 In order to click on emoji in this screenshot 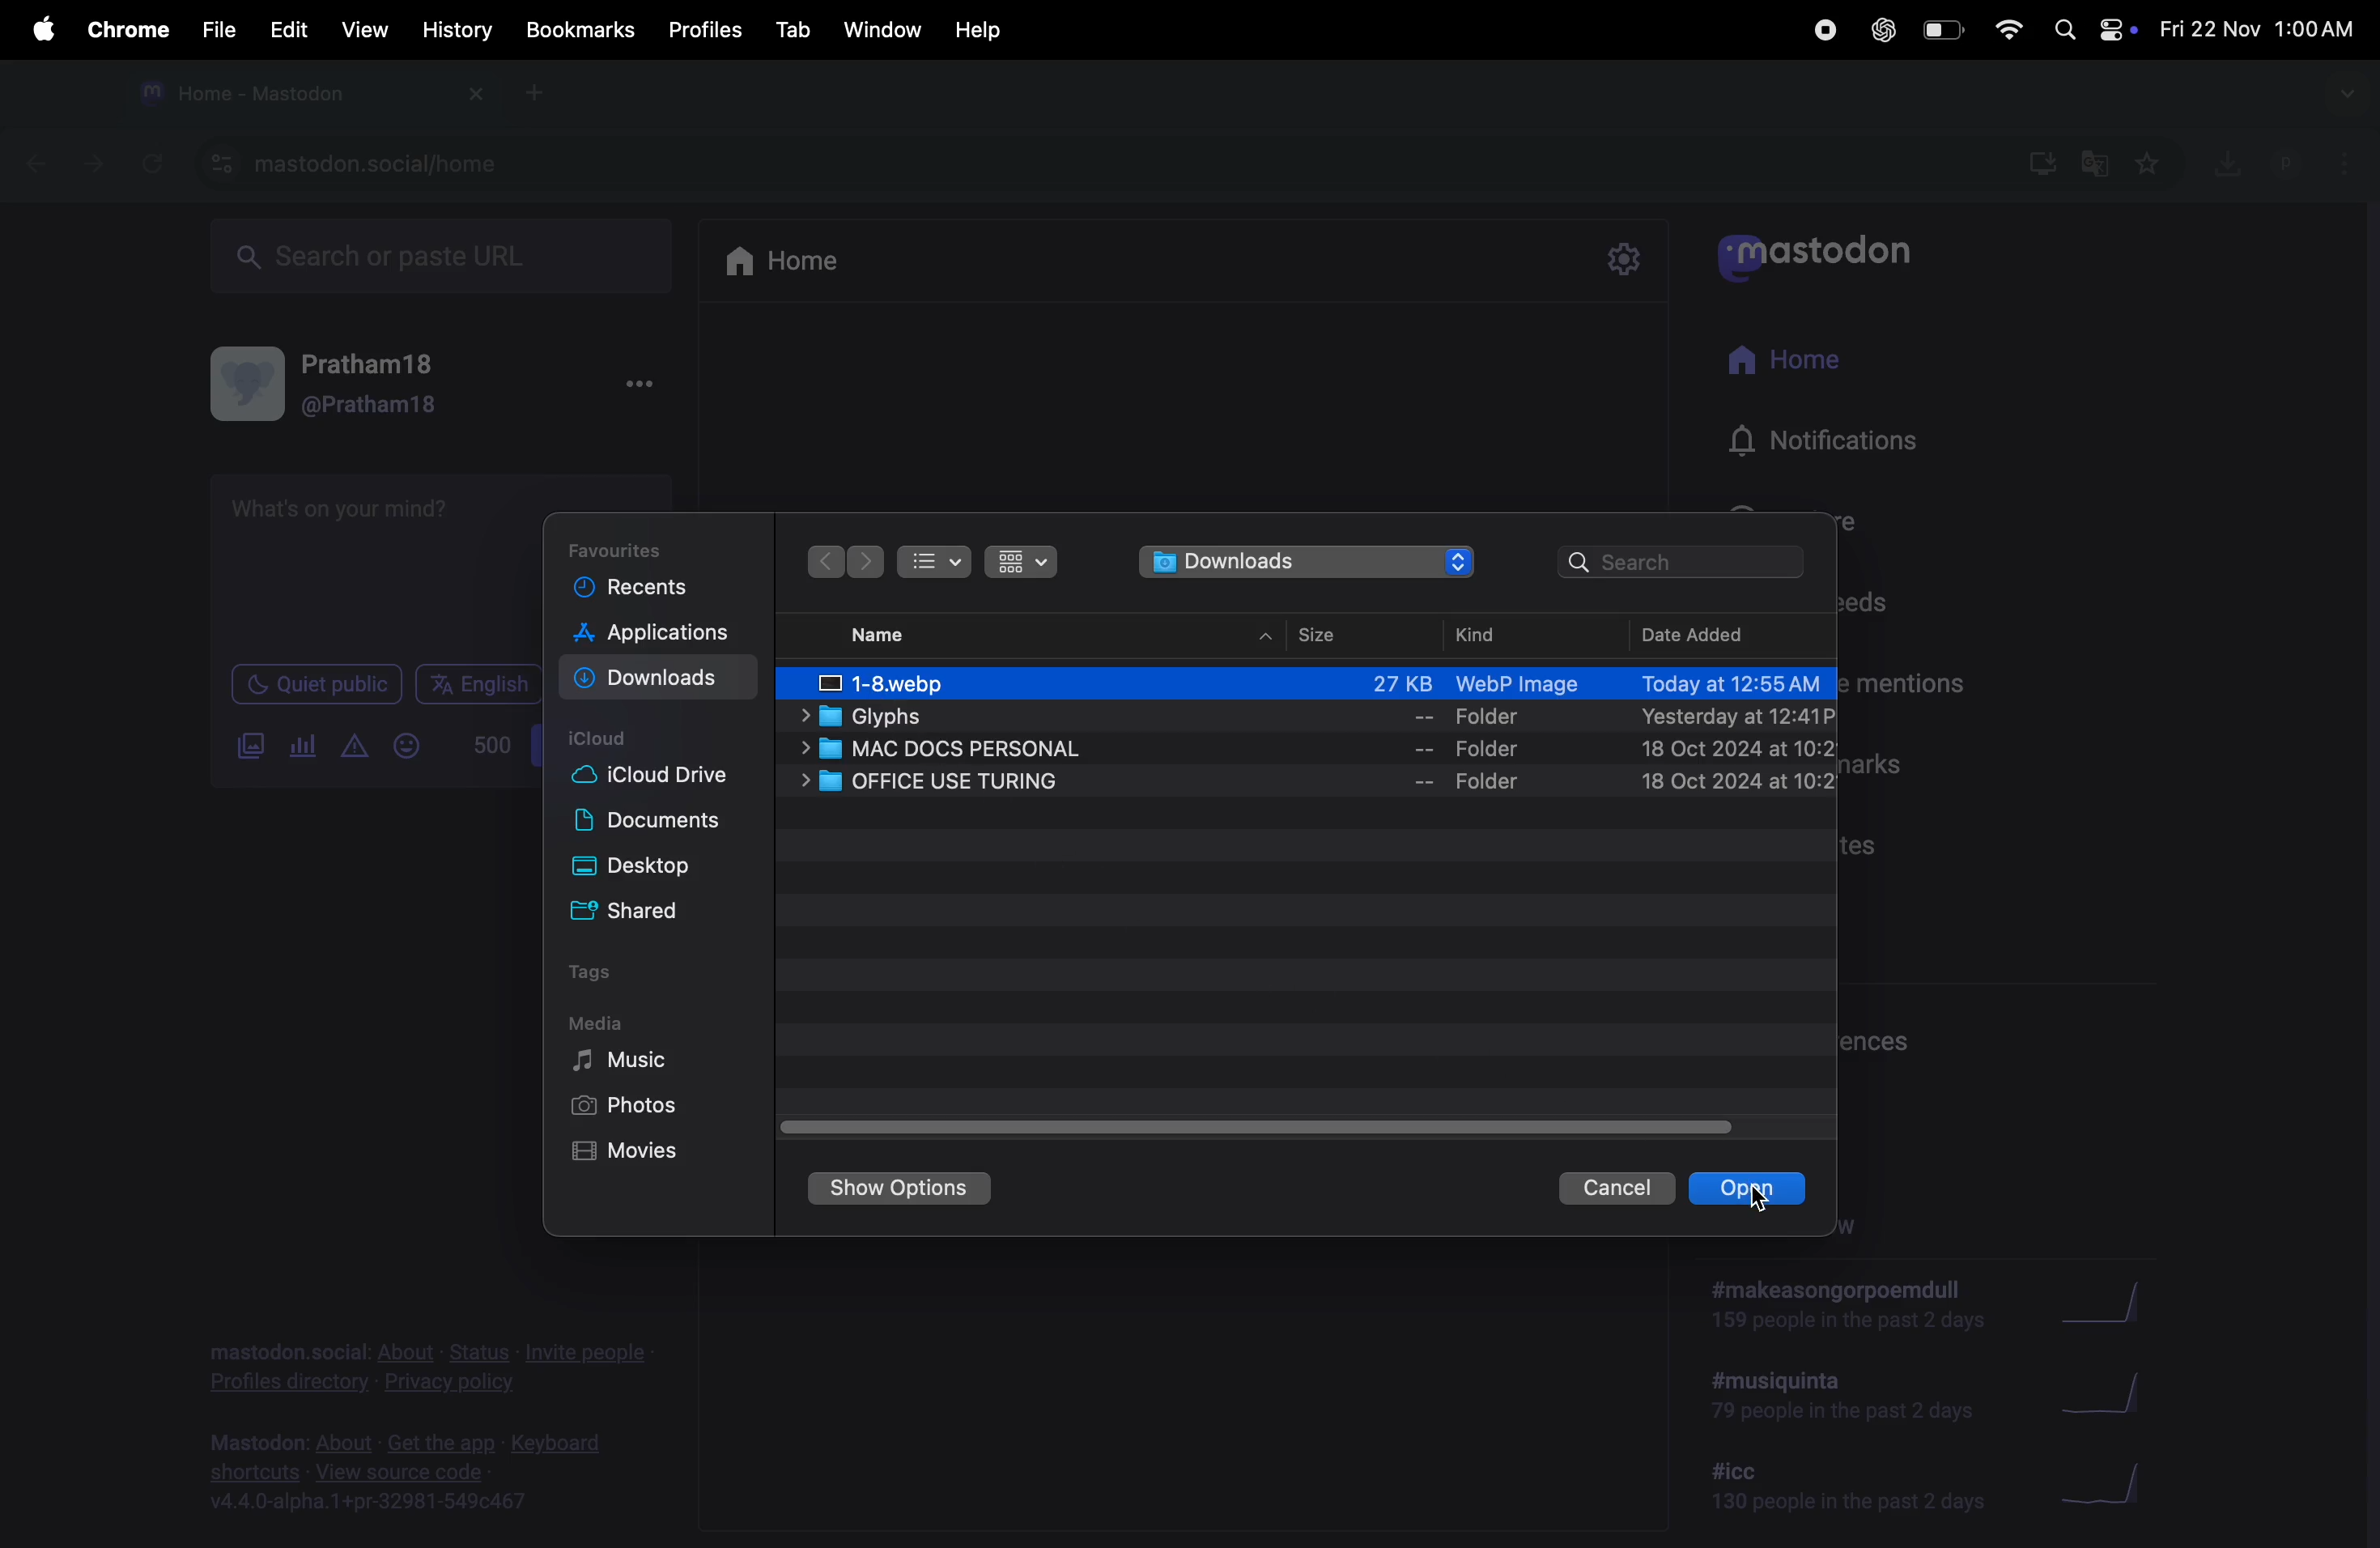, I will do `click(405, 745)`.